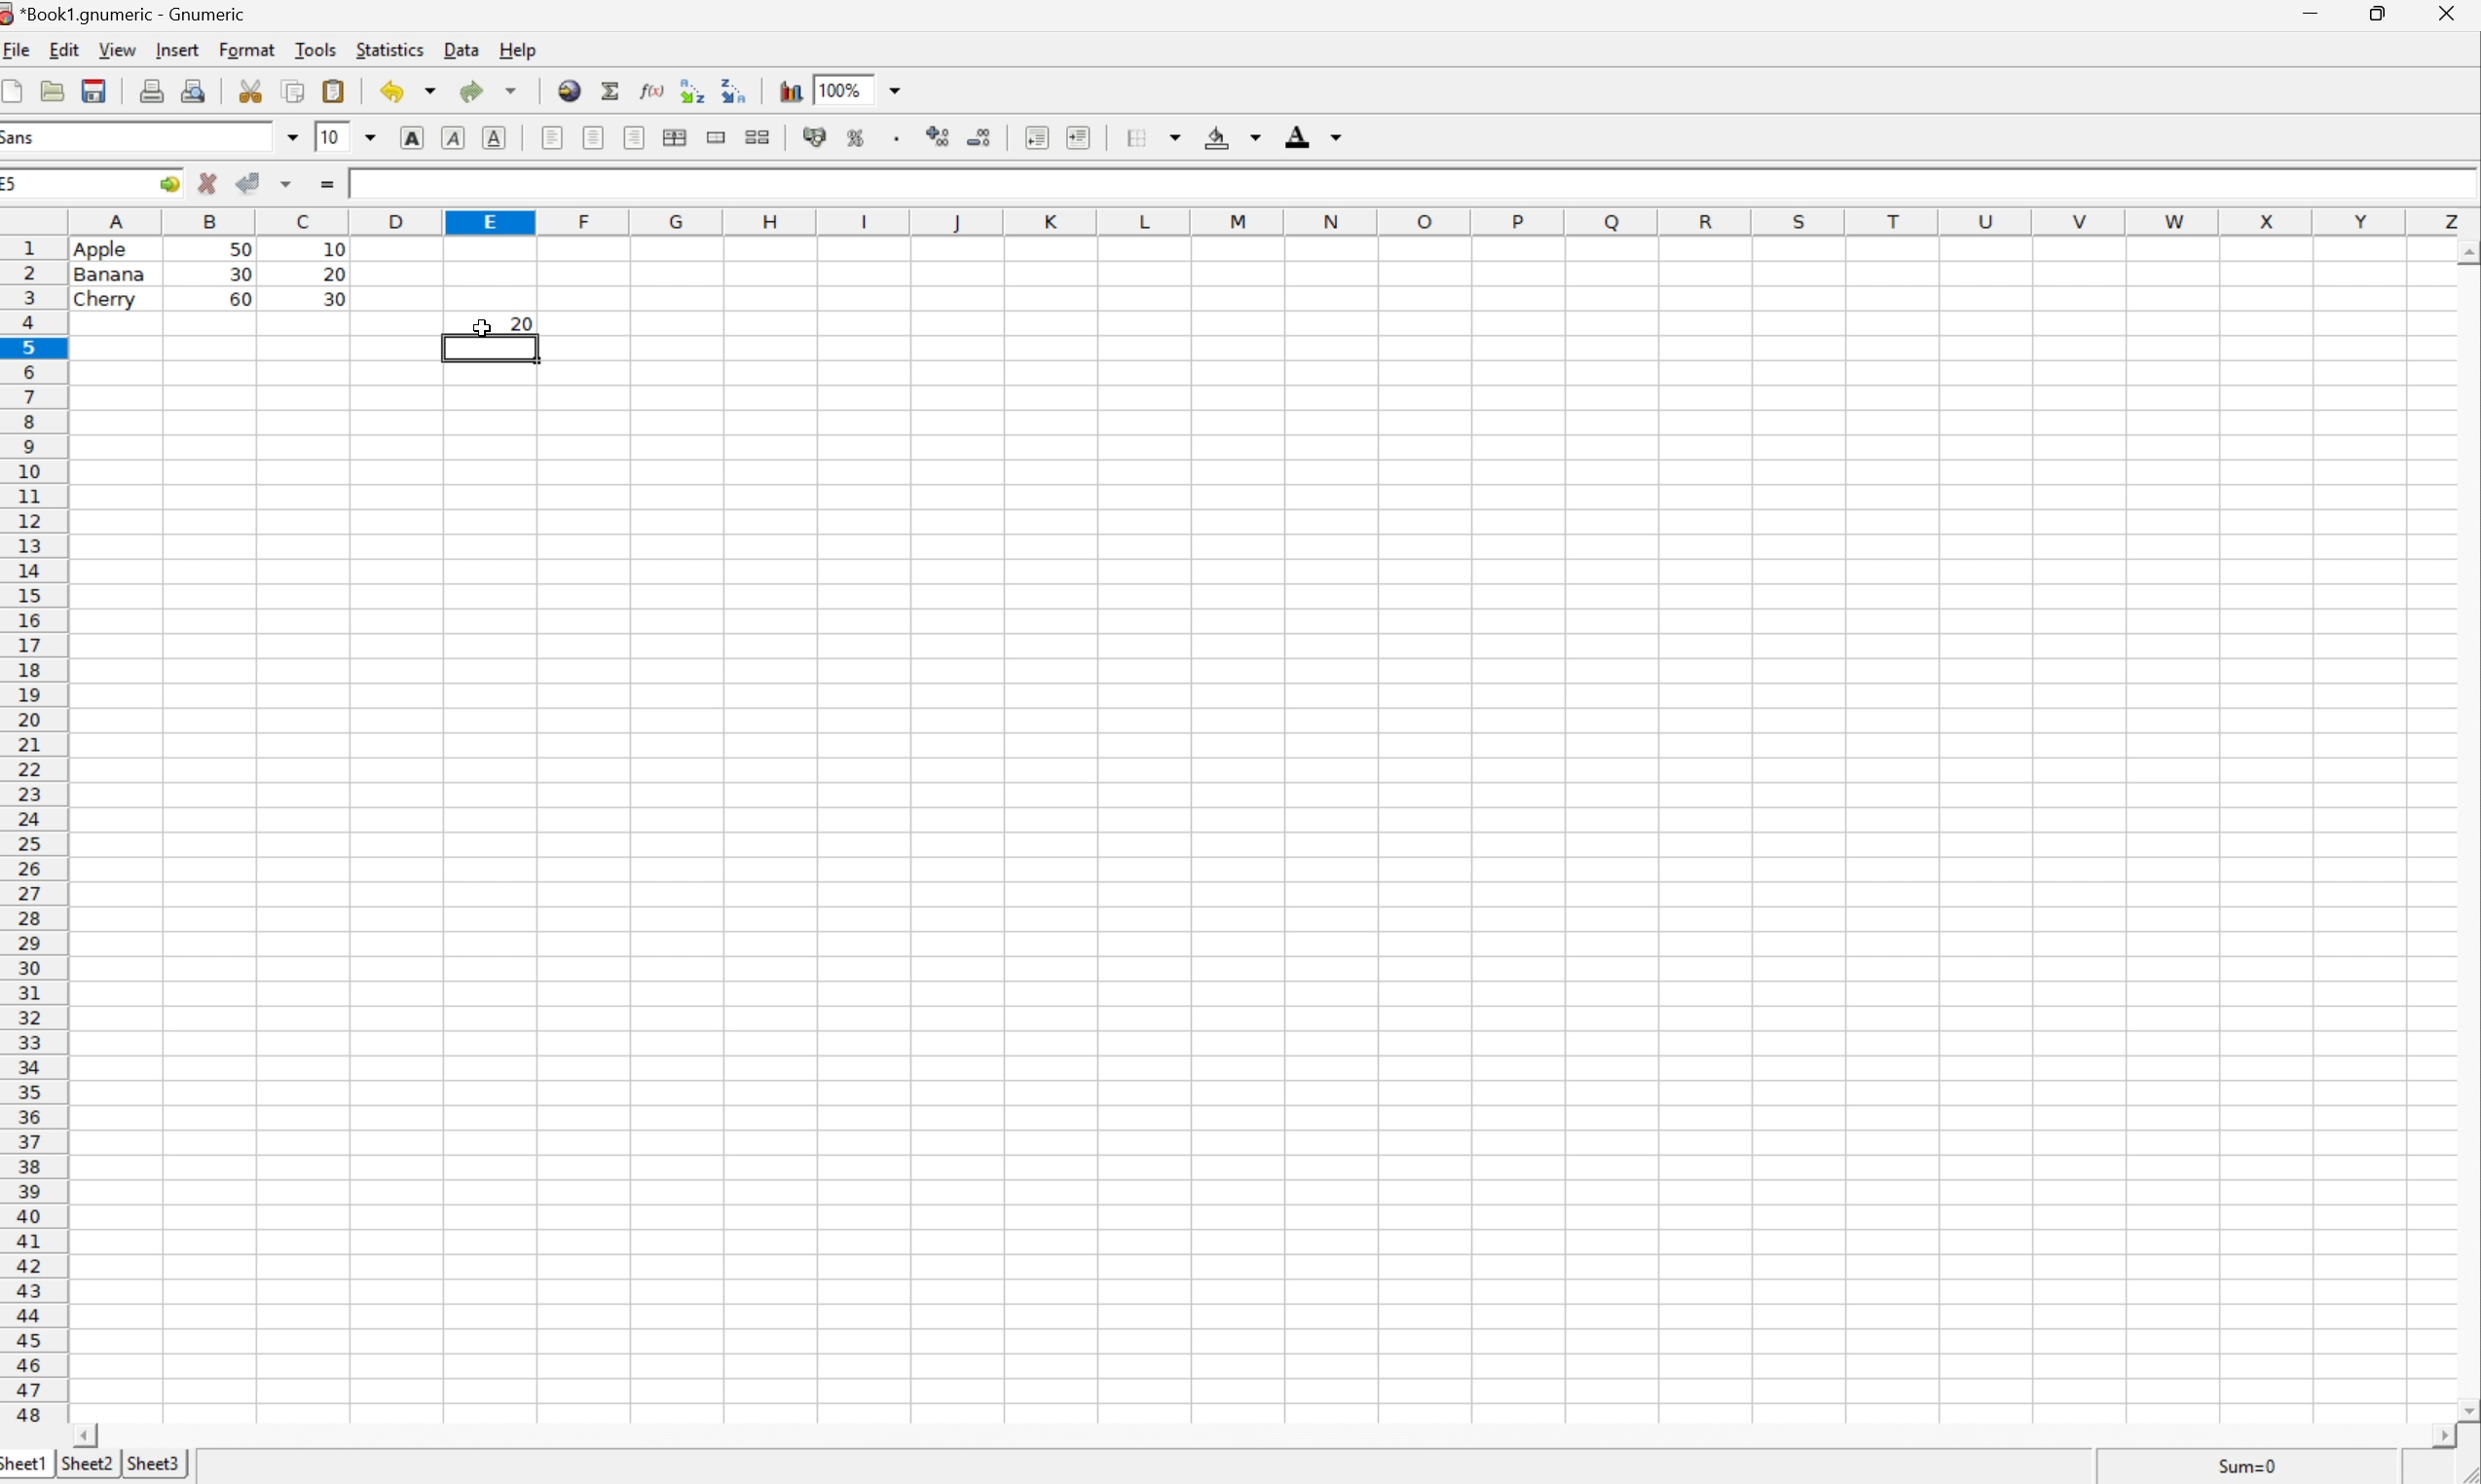 The height and width of the screenshot is (1484, 2481). Describe the element at coordinates (64, 50) in the screenshot. I see `edit` at that location.